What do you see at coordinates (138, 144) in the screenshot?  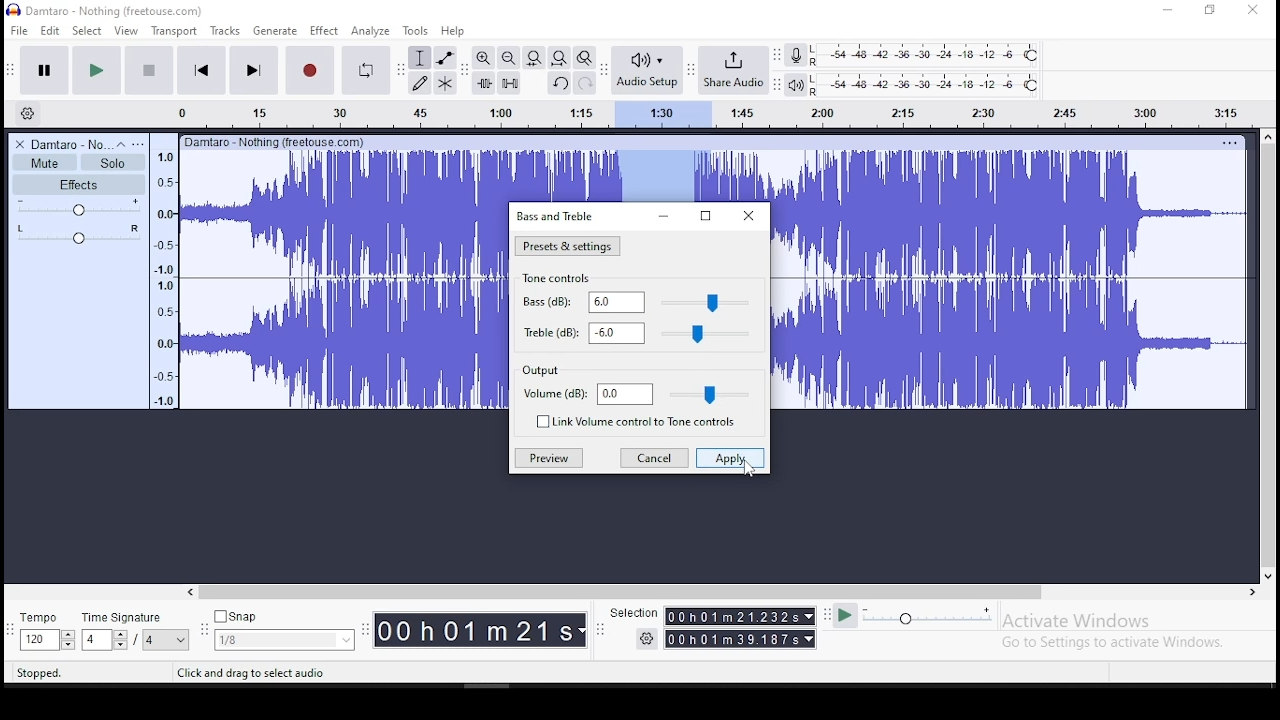 I see `open menu` at bounding box center [138, 144].